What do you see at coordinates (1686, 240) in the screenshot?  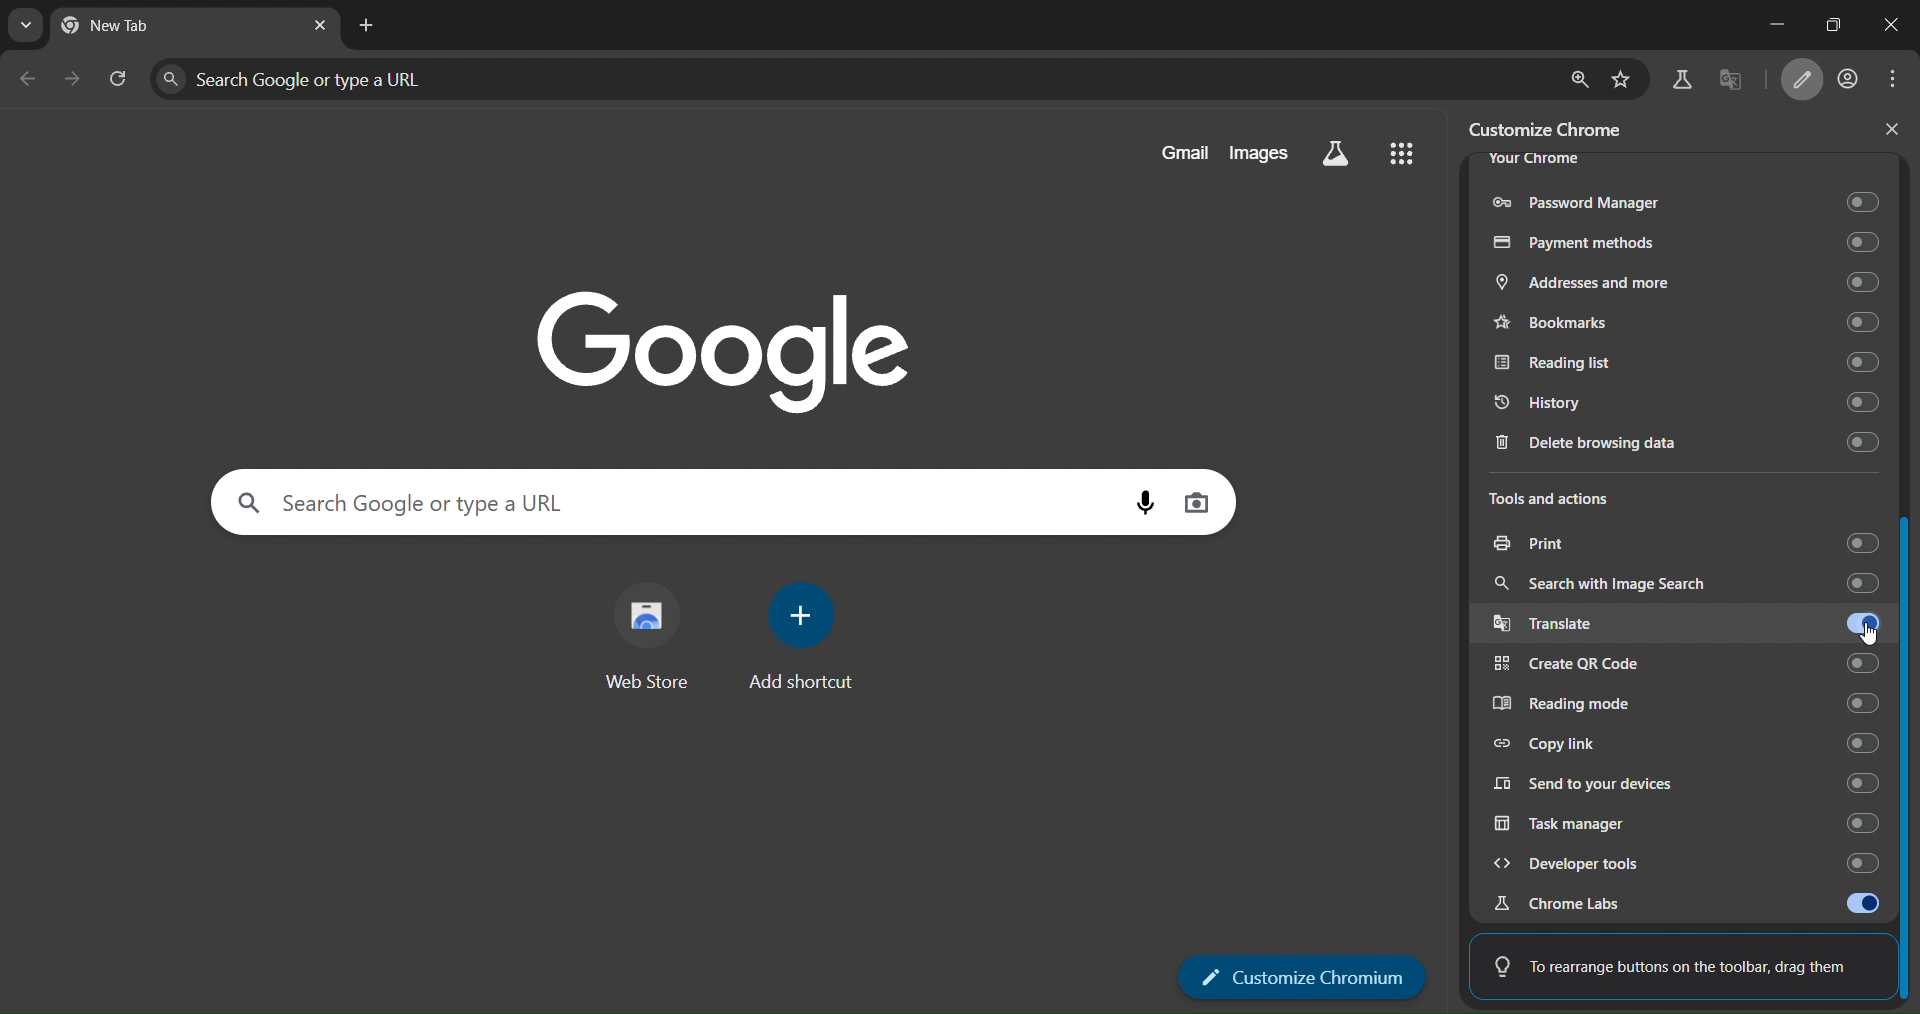 I see `payments methods` at bounding box center [1686, 240].